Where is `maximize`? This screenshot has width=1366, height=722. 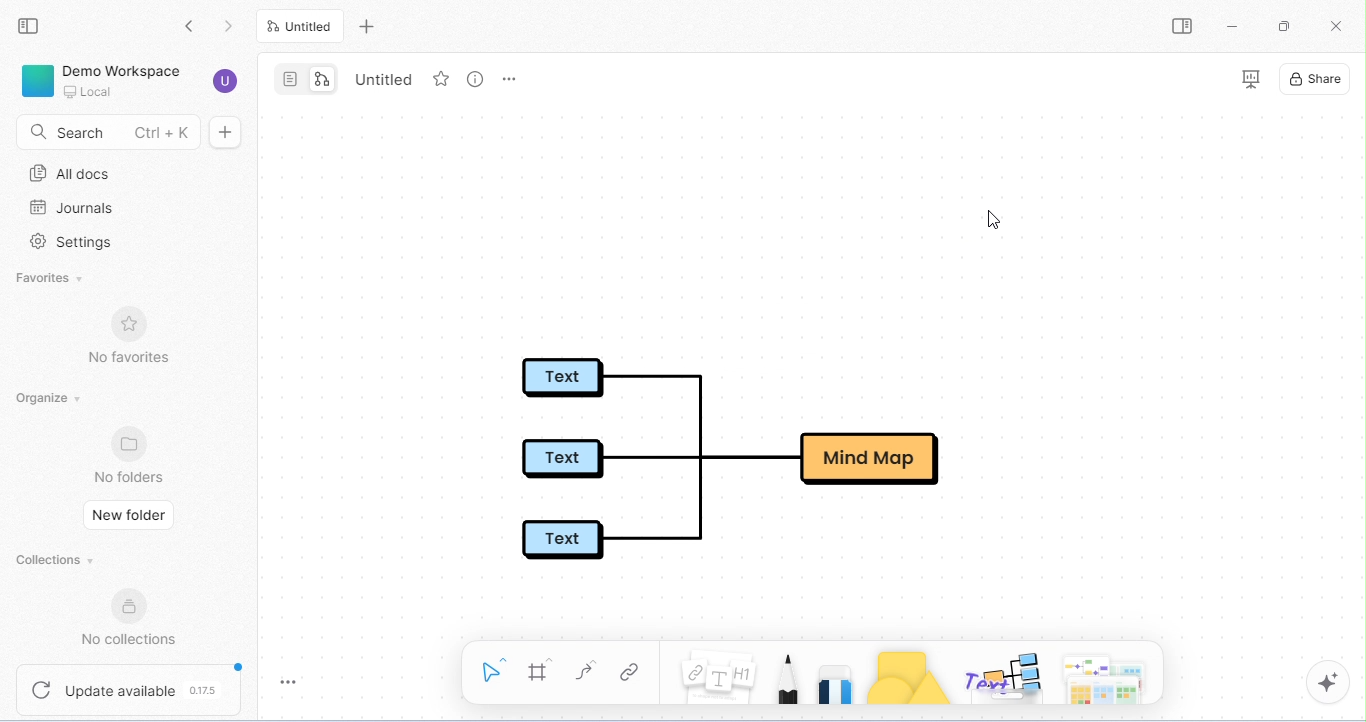
maximize is located at coordinates (1286, 26).